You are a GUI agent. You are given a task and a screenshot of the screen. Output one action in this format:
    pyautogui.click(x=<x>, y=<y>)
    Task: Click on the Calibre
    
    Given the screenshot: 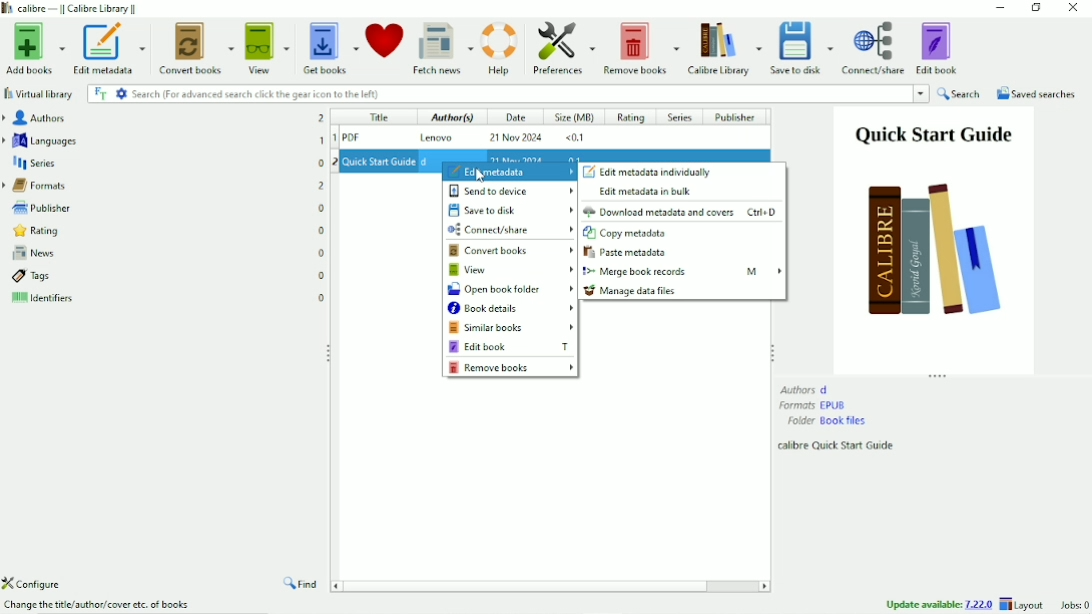 What is the action you would take?
    pyautogui.click(x=76, y=8)
    